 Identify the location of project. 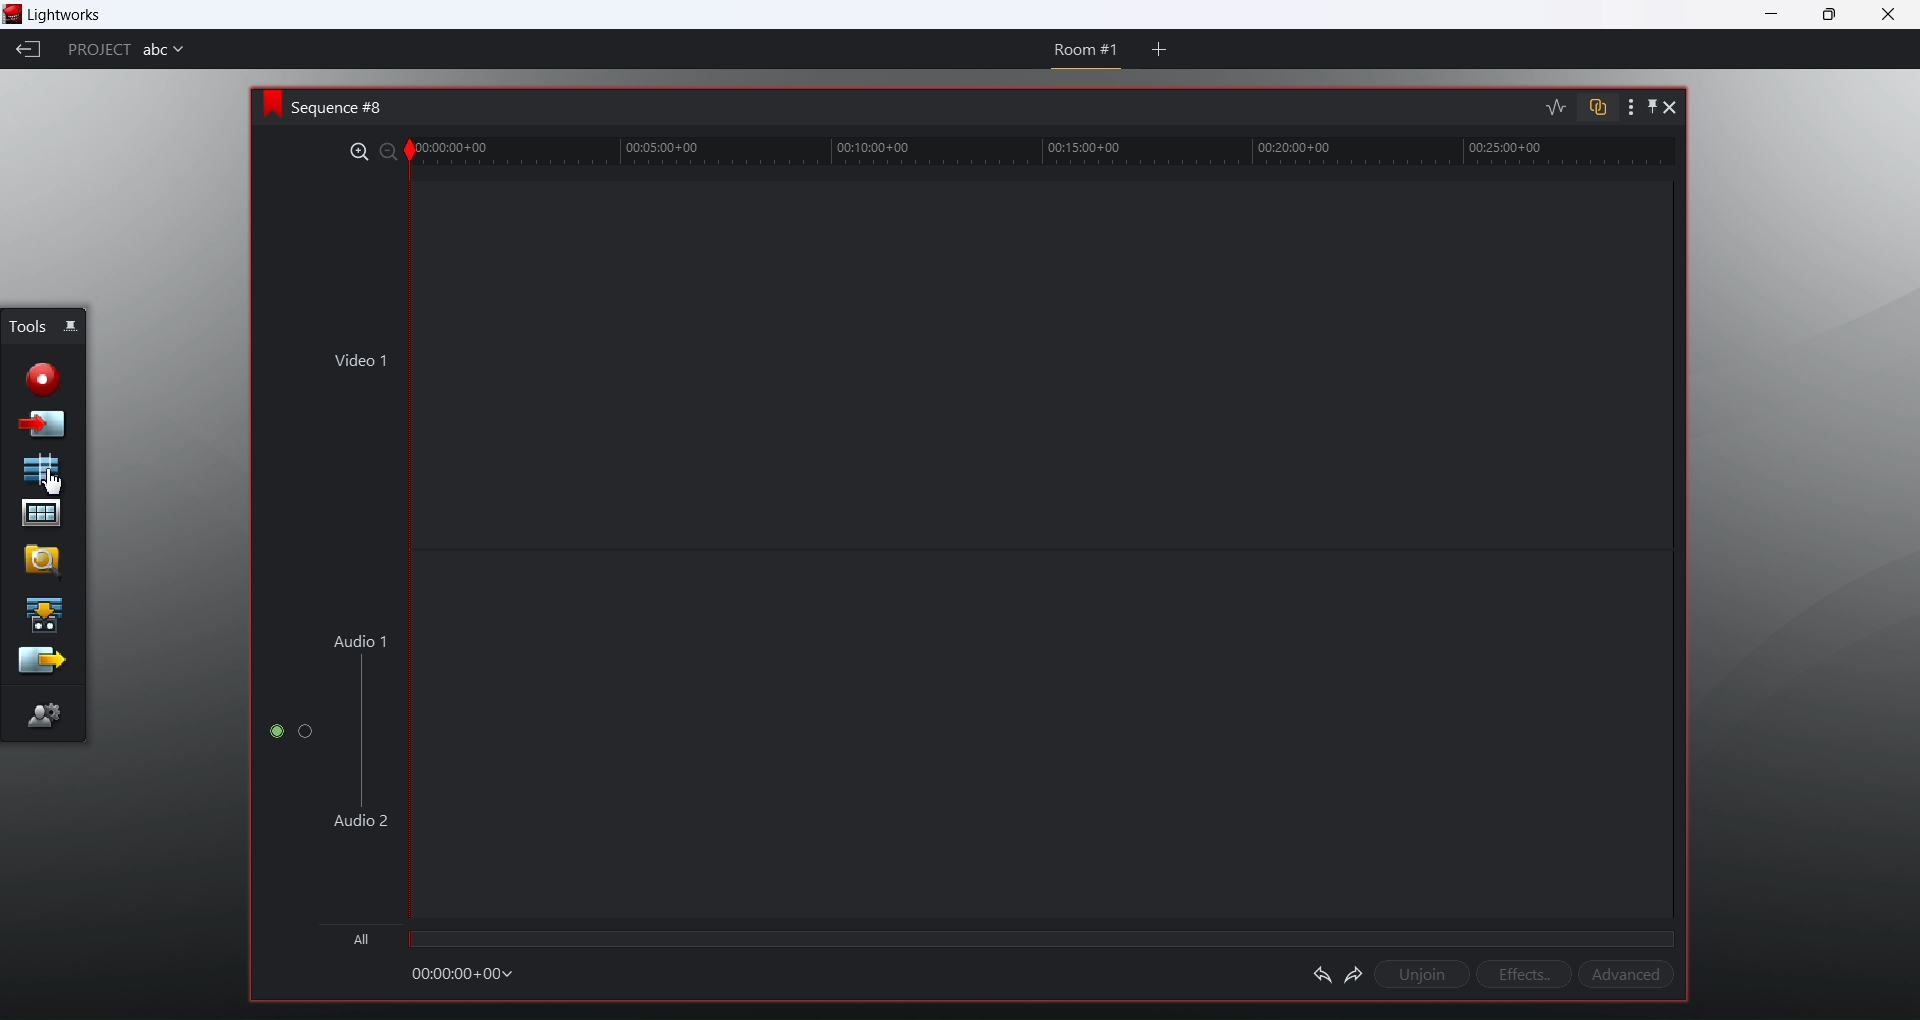
(99, 52).